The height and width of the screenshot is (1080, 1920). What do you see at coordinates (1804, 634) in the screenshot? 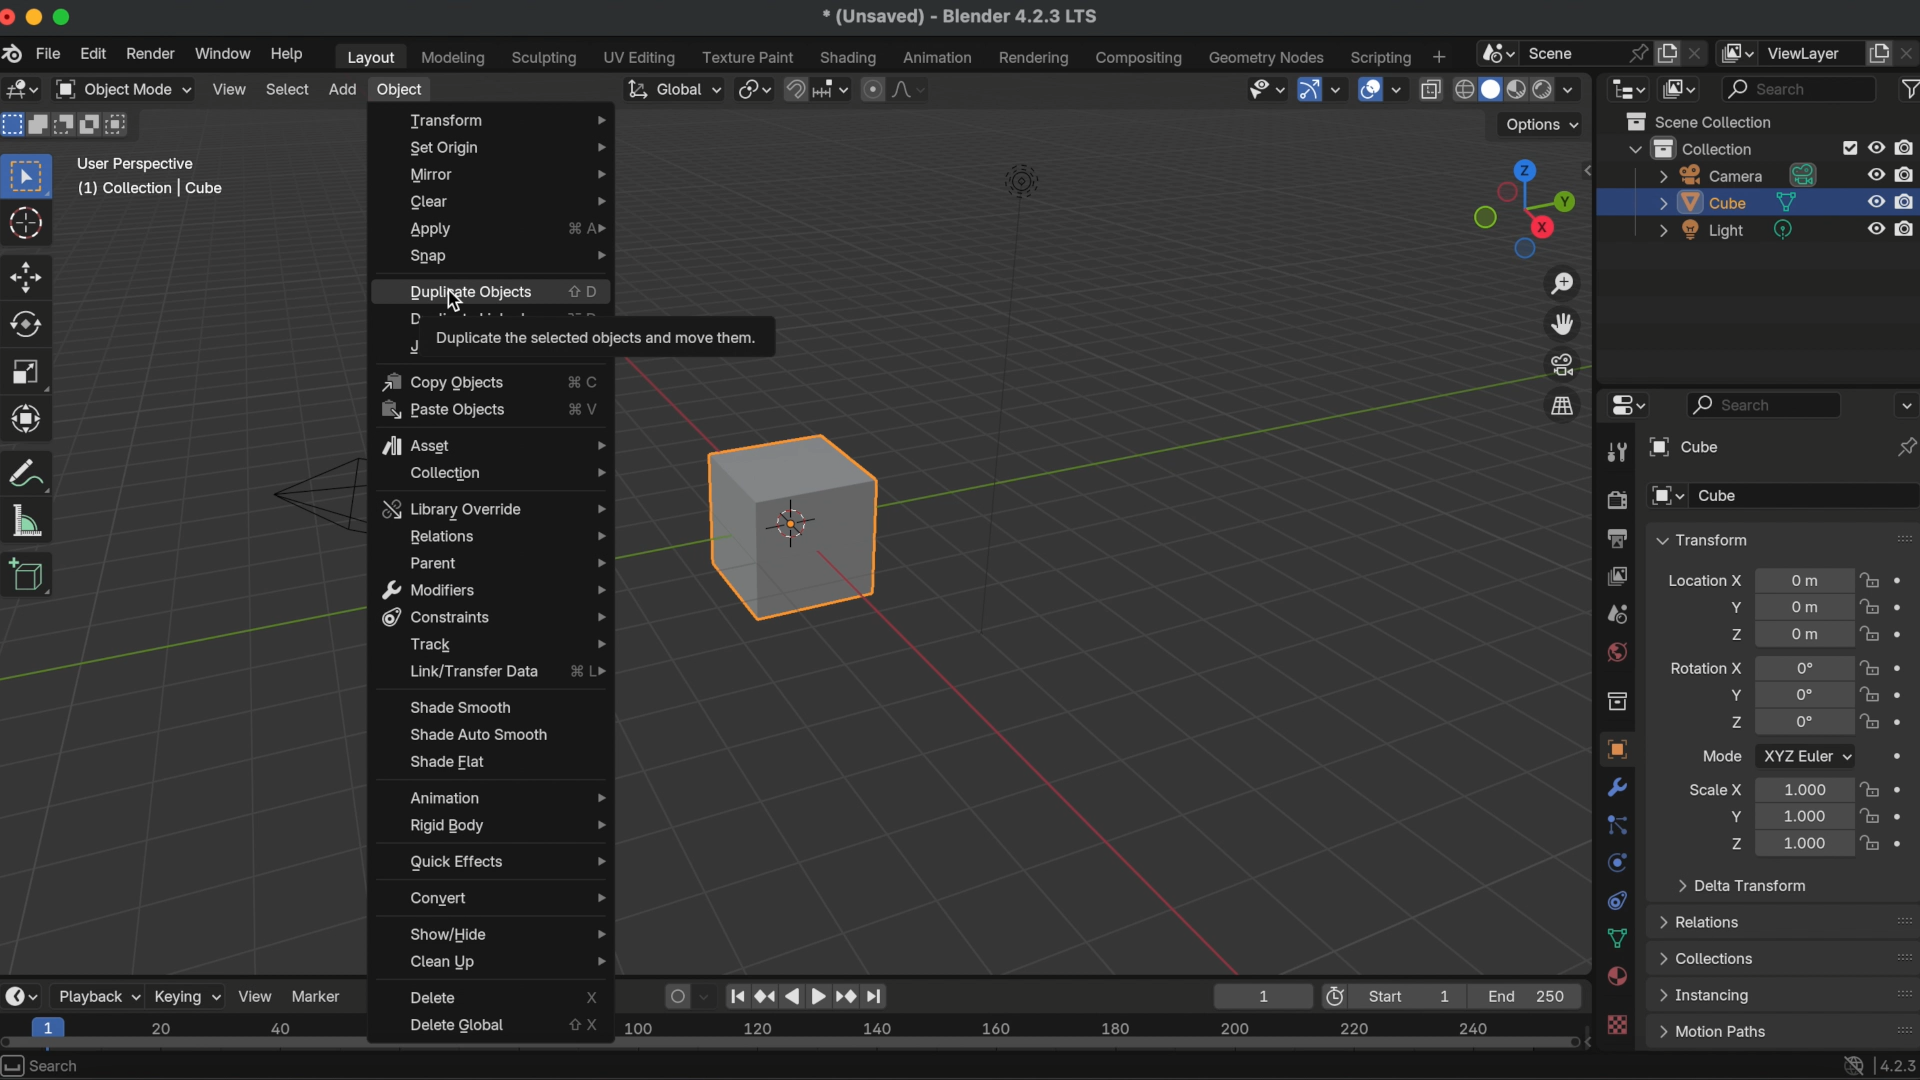
I see `location of object` at bounding box center [1804, 634].